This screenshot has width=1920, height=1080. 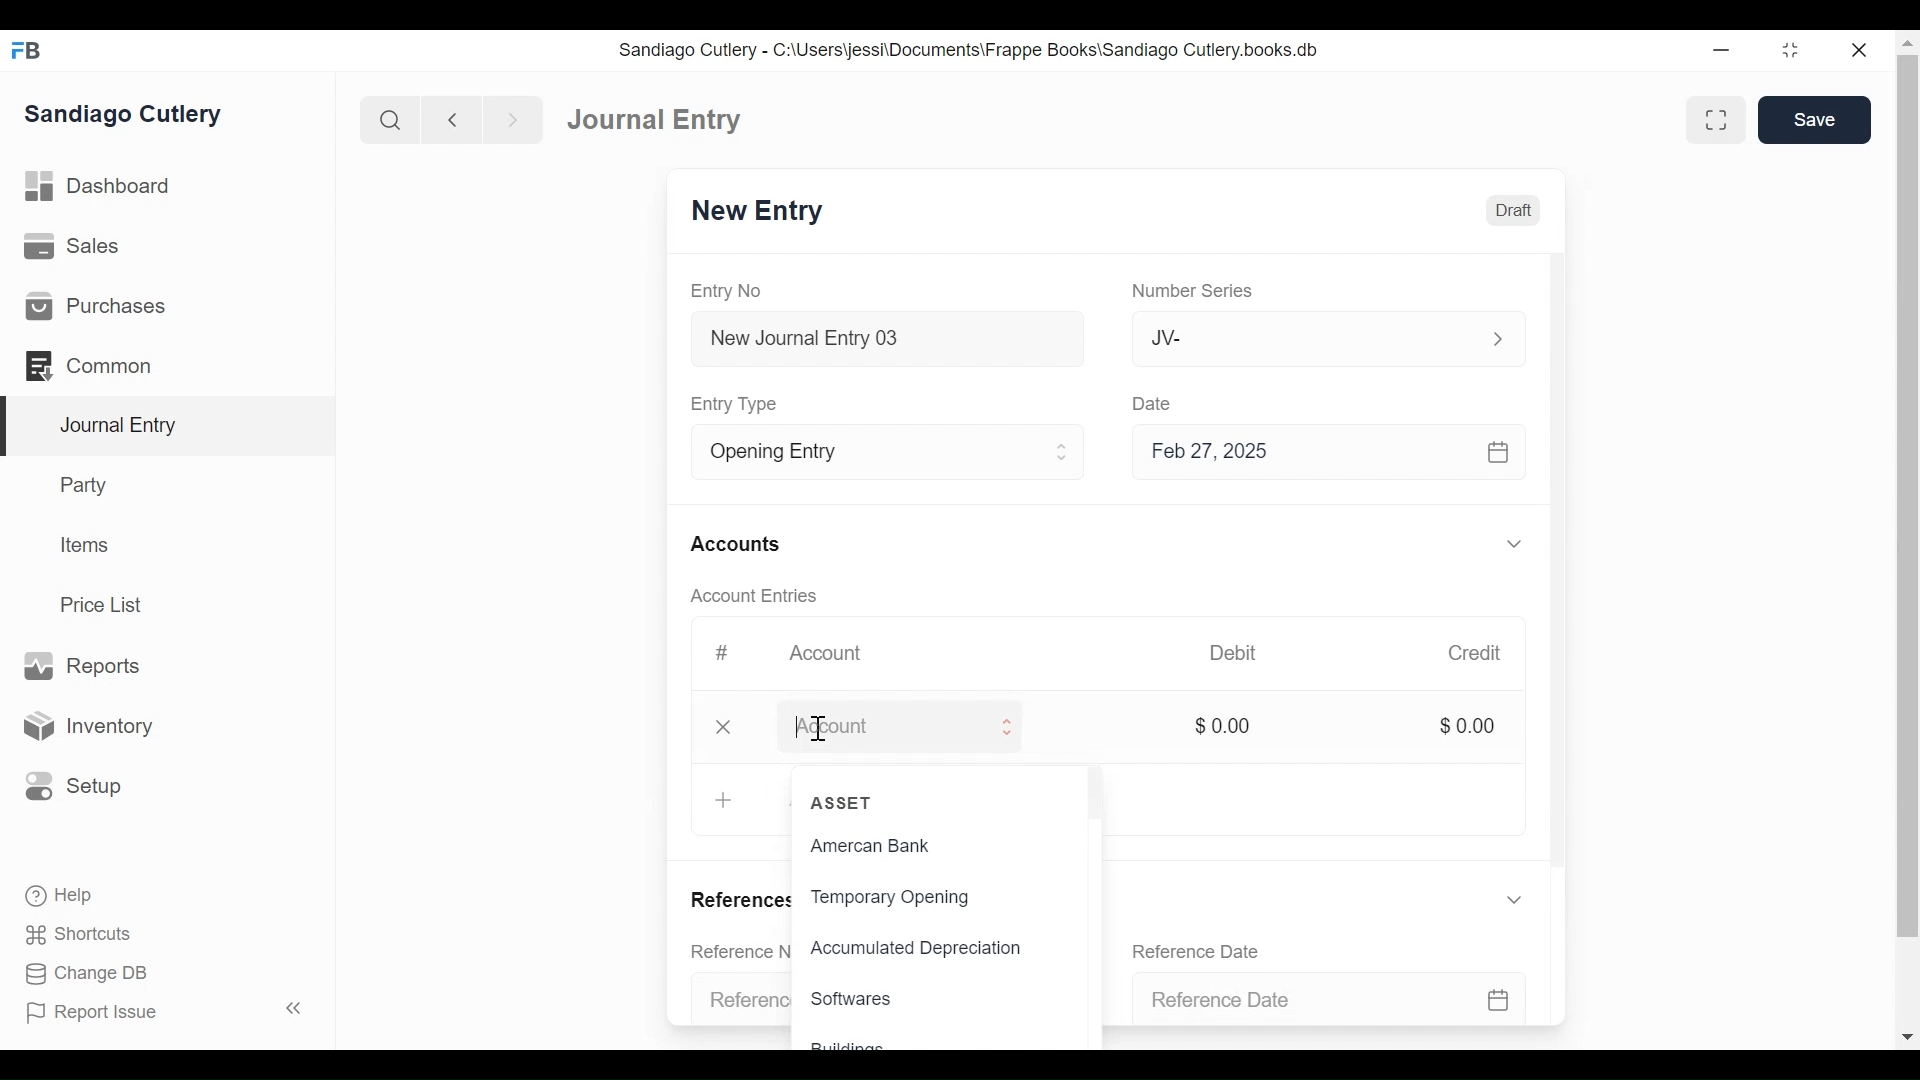 What do you see at coordinates (727, 726) in the screenshot?
I see `Close` at bounding box center [727, 726].